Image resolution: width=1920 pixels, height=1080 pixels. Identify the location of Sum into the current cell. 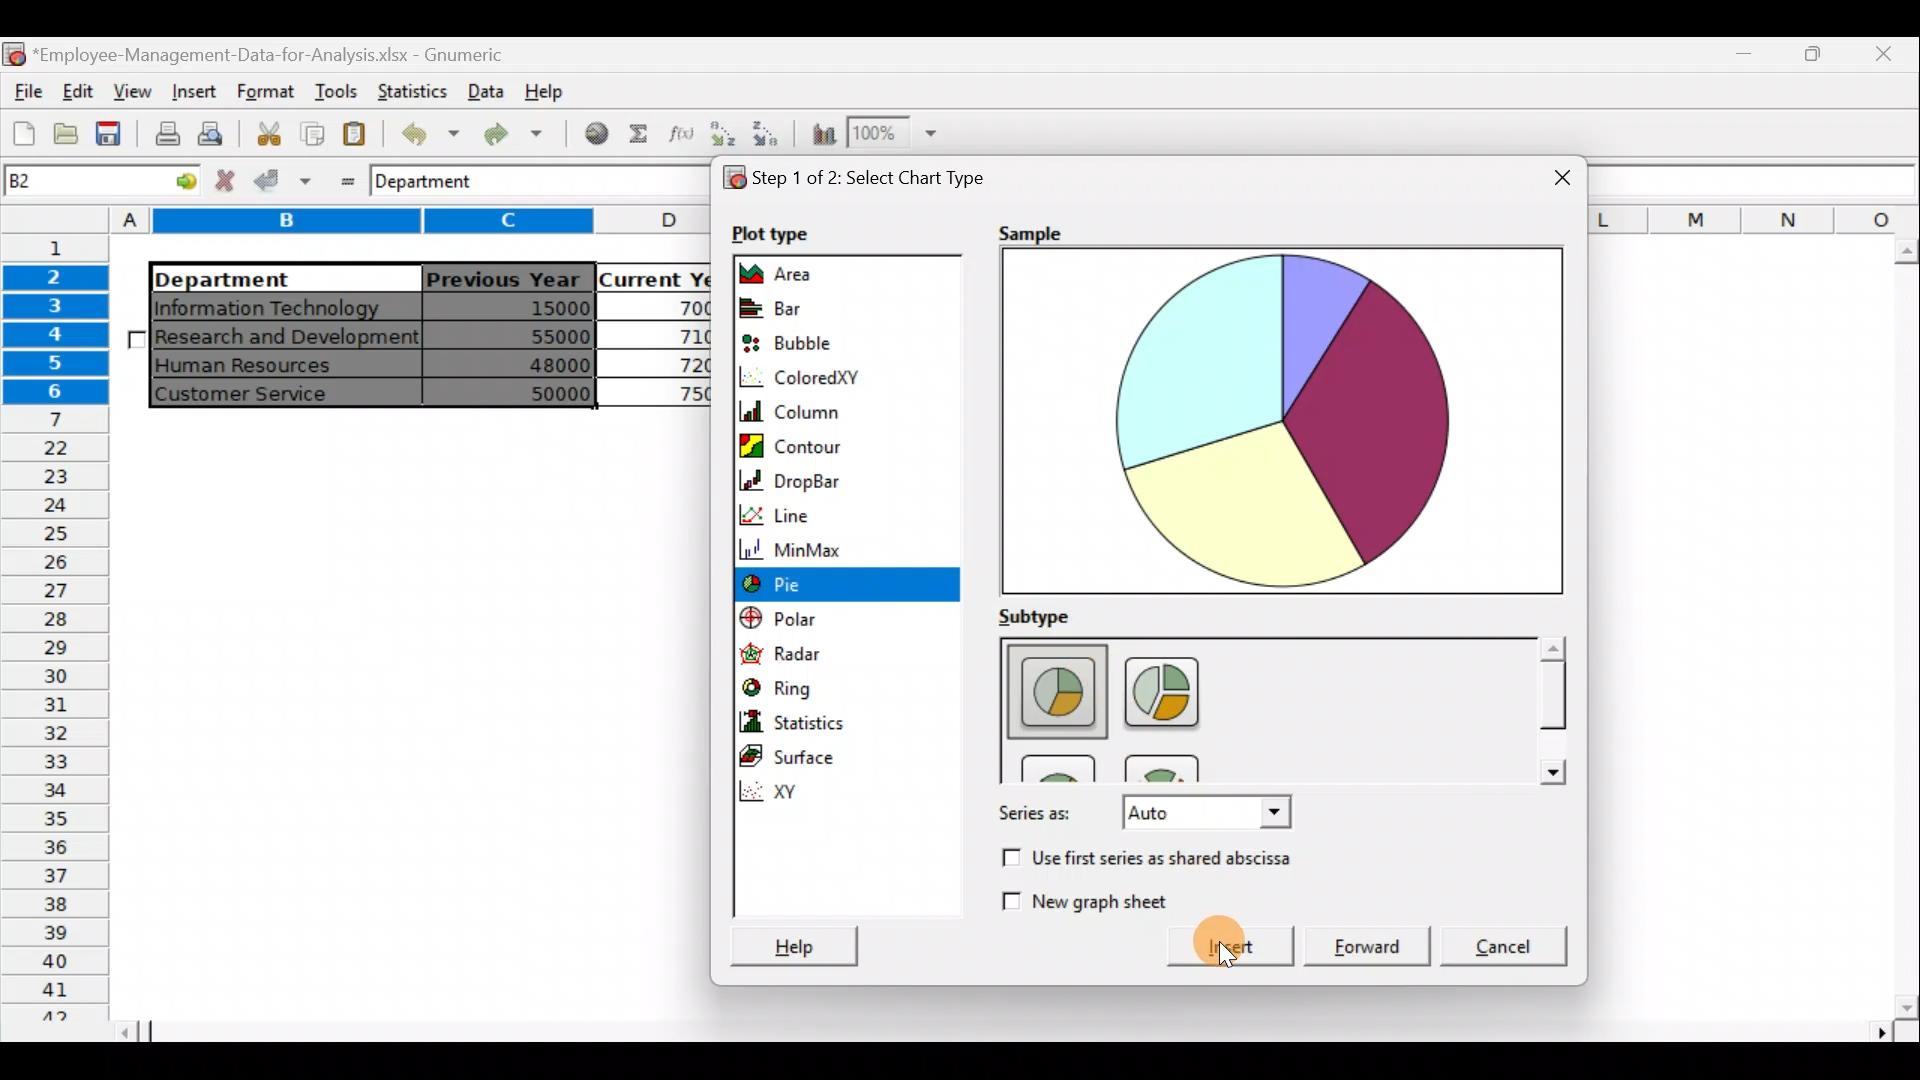
(640, 132).